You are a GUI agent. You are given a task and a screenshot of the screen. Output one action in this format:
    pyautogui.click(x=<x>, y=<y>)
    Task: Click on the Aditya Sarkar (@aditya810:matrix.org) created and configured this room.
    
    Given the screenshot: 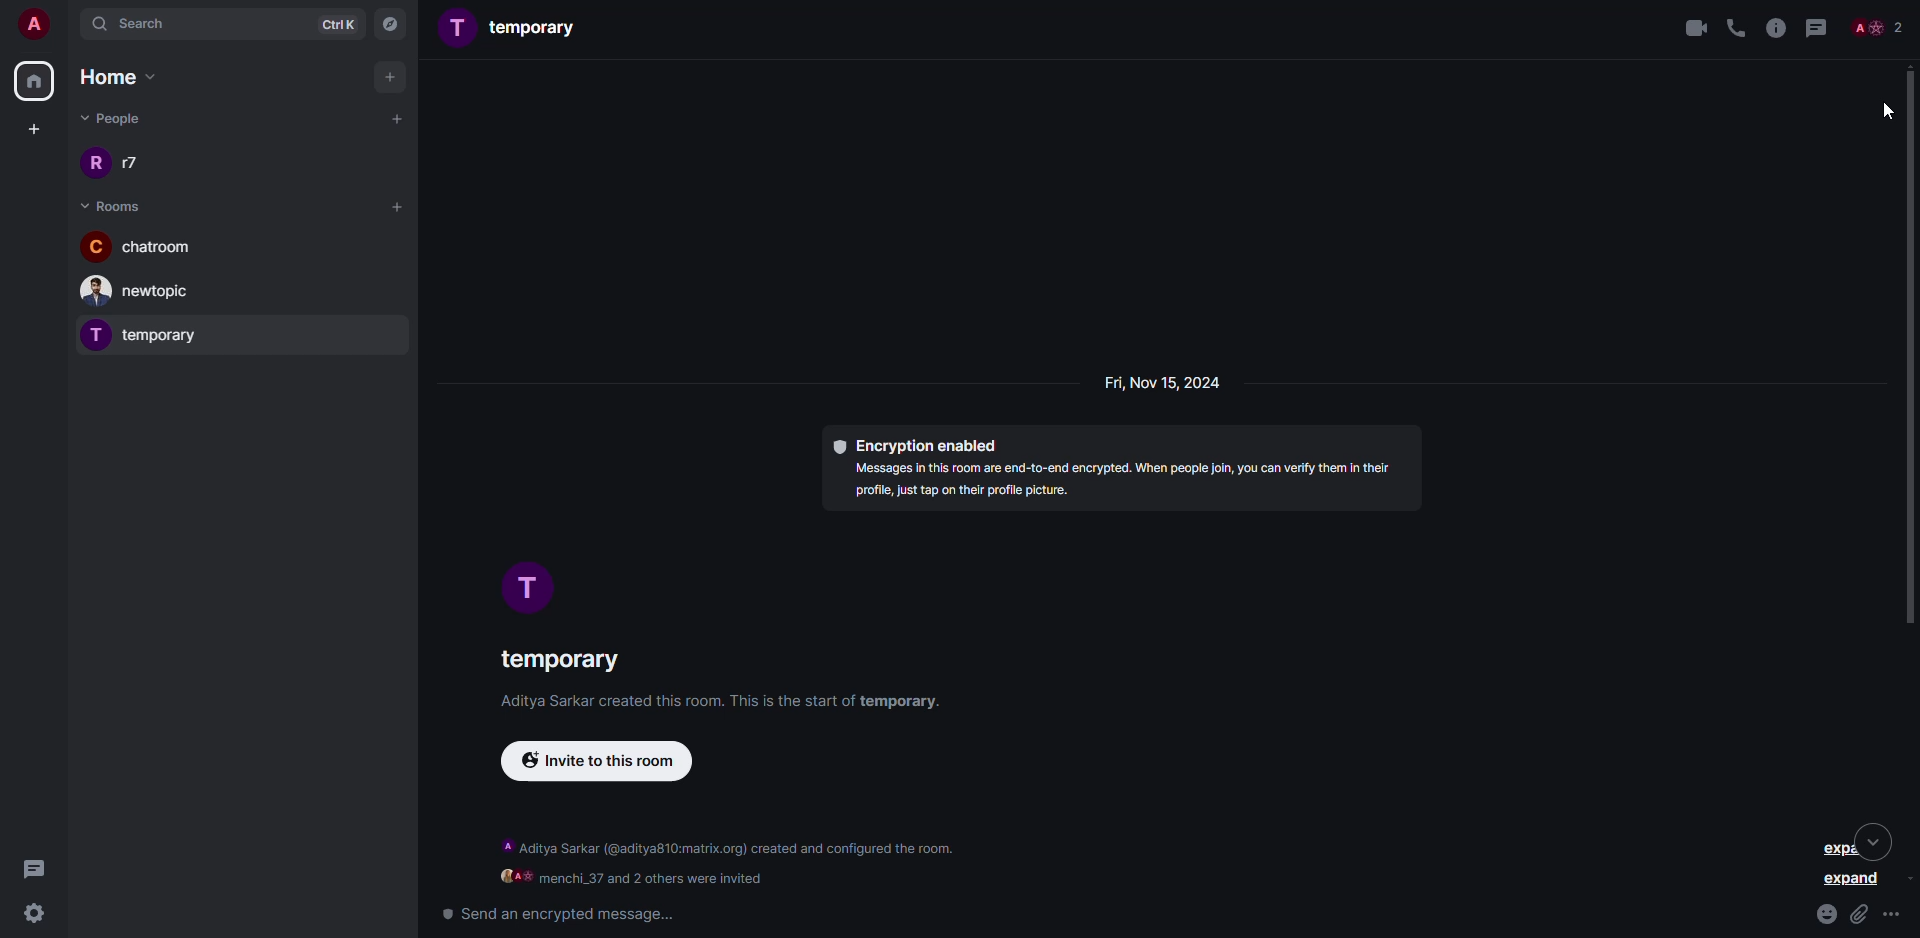 What is the action you would take?
    pyautogui.click(x=731, y=848)
    